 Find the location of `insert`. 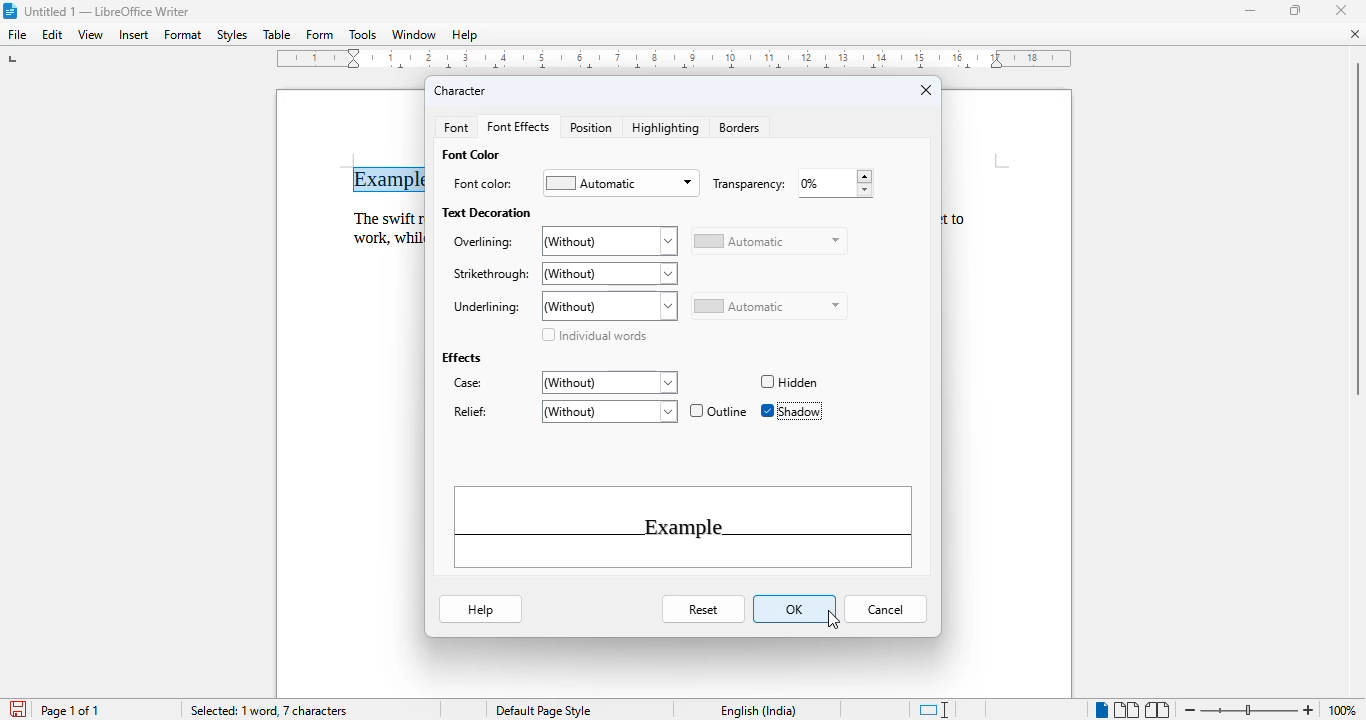

insert is located at coordinates (133, 35).